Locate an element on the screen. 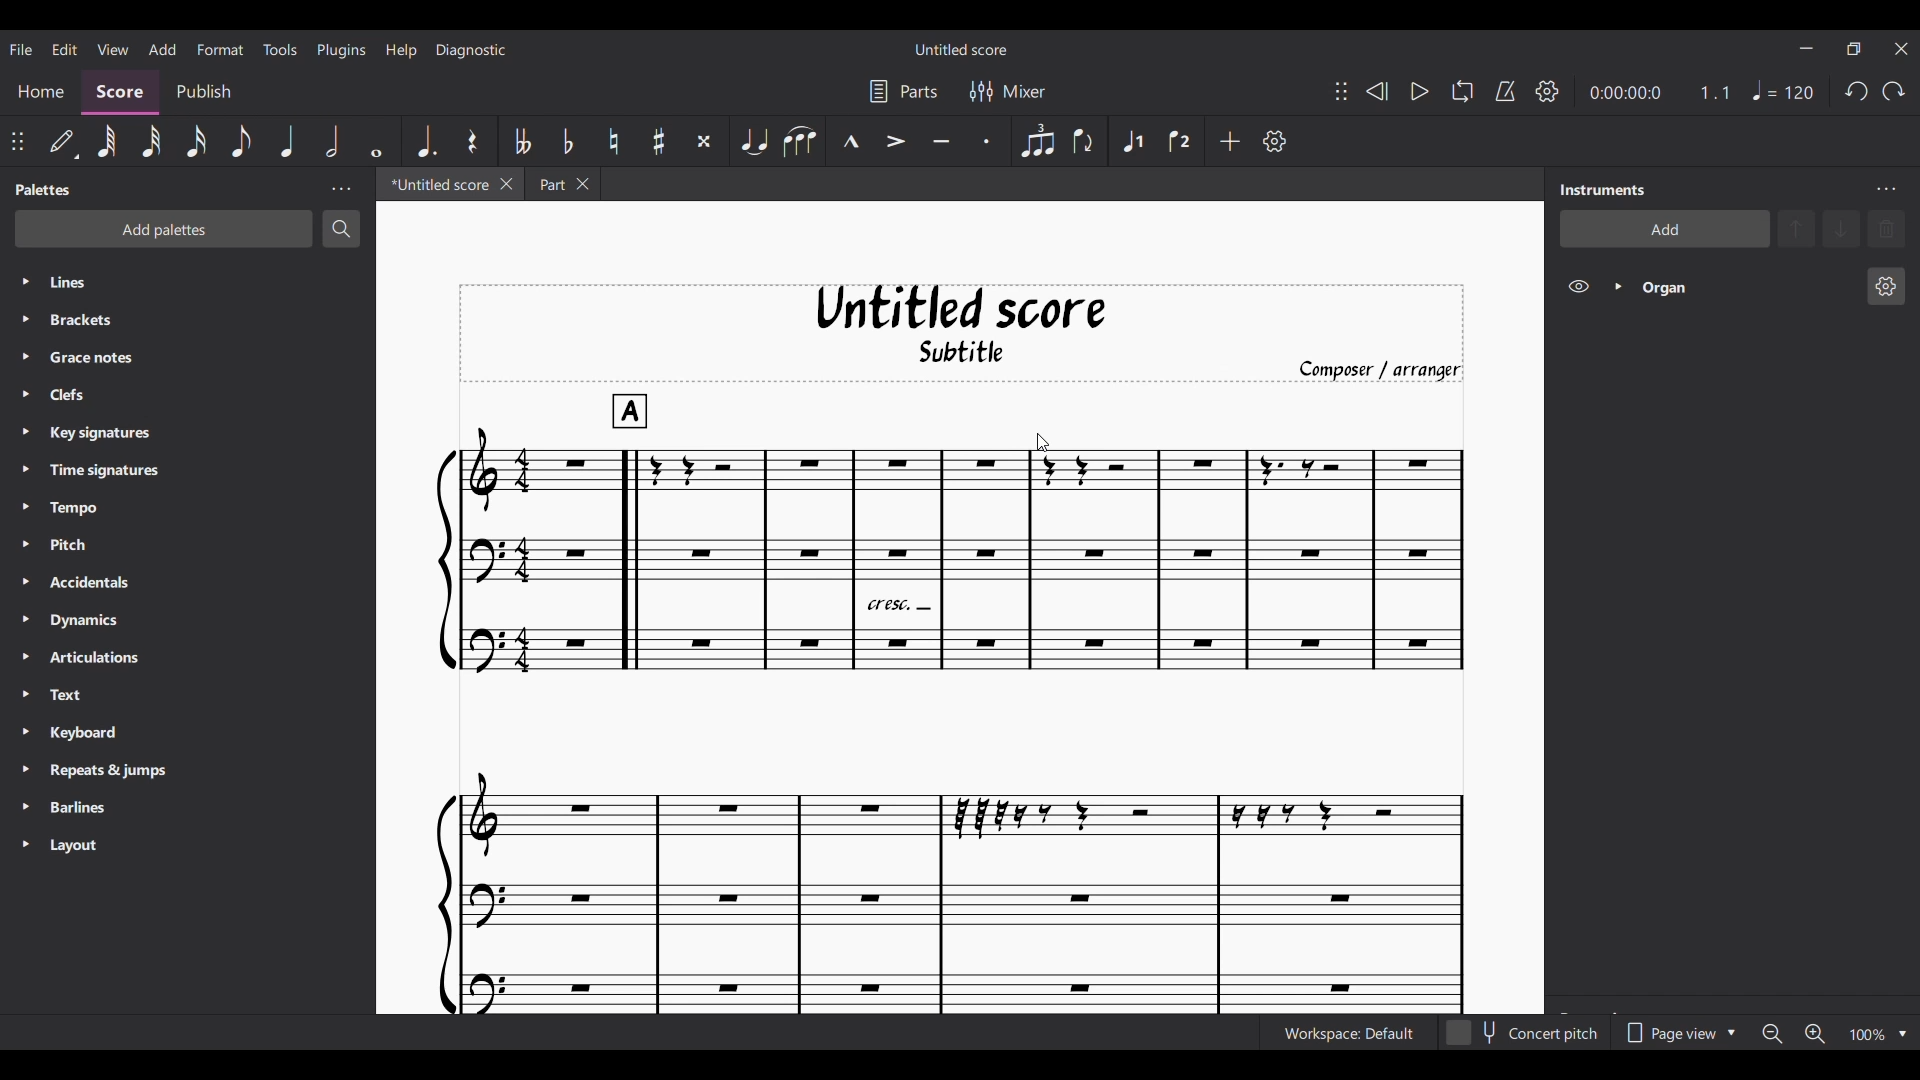 The height and width of the screenshot is (1080, 1920). Current tab, highlighted is located at coordinates (438, 184).